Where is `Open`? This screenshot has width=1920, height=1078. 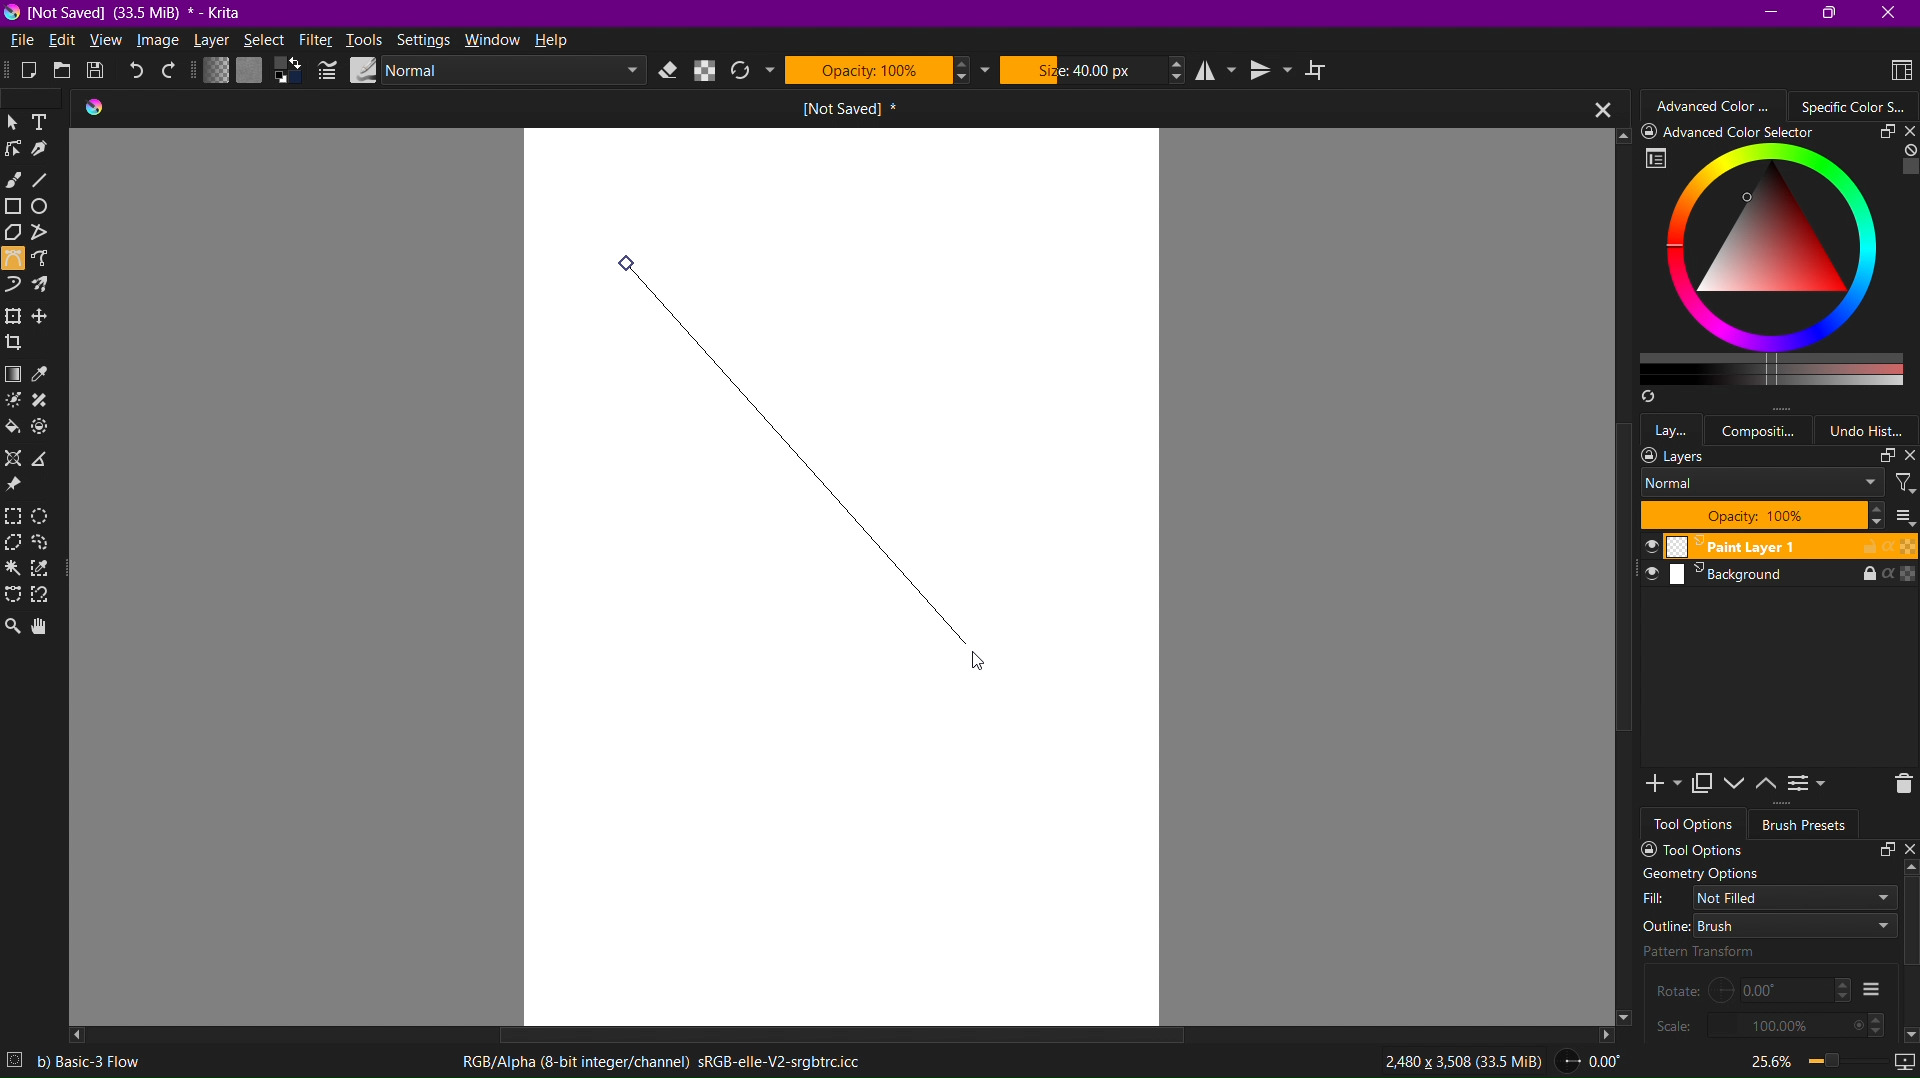 Open is located at coordinates (59, 72).